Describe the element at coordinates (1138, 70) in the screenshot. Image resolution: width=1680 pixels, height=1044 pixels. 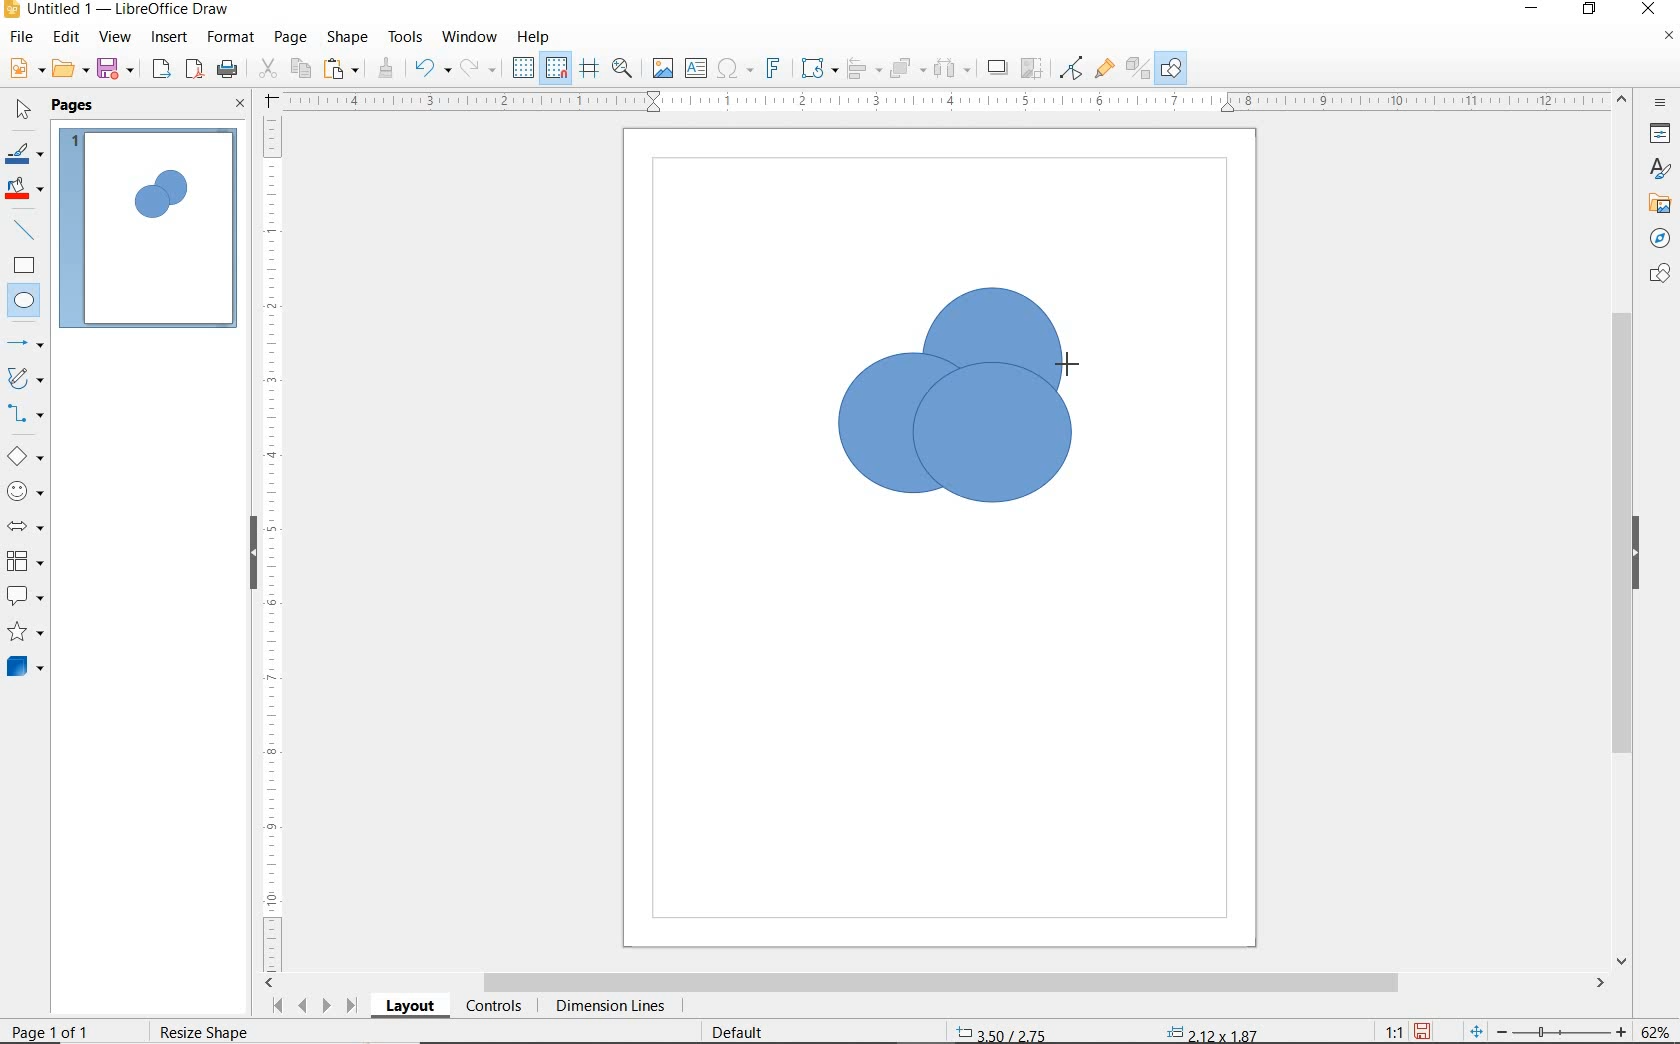
I see `TOGGLE EXTRUSION` at that location.